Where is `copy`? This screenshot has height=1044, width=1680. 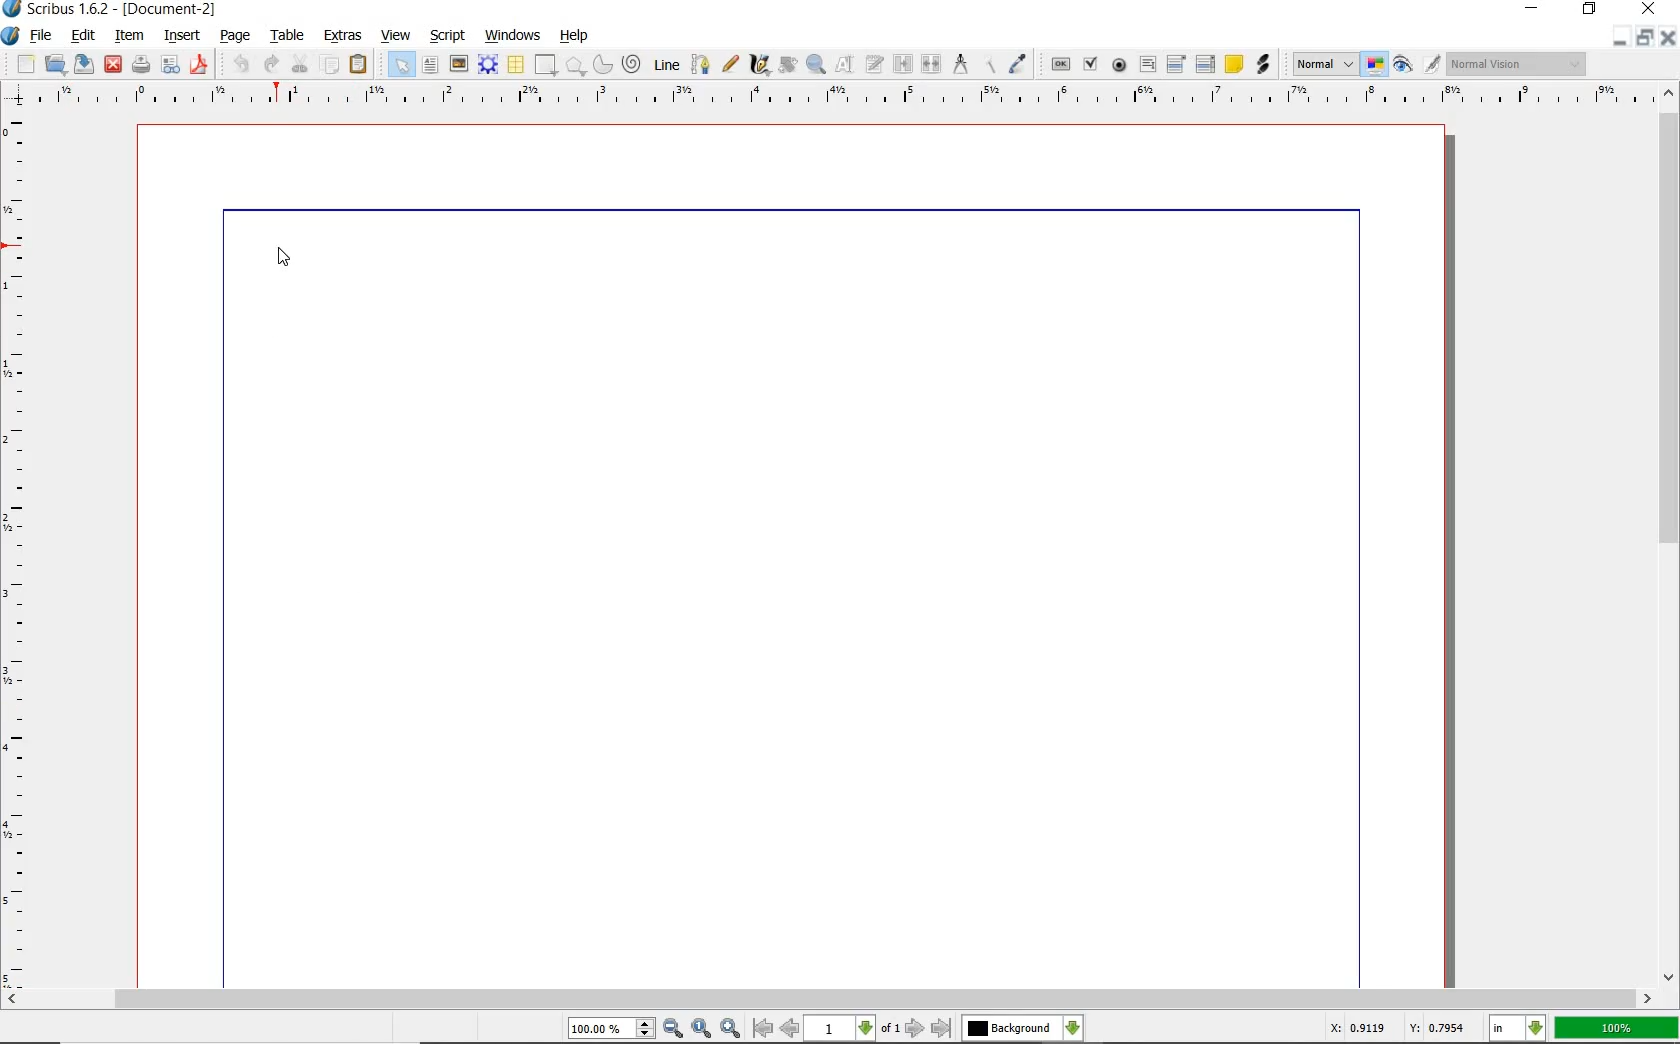
copy is located at coordinates (331, 66).